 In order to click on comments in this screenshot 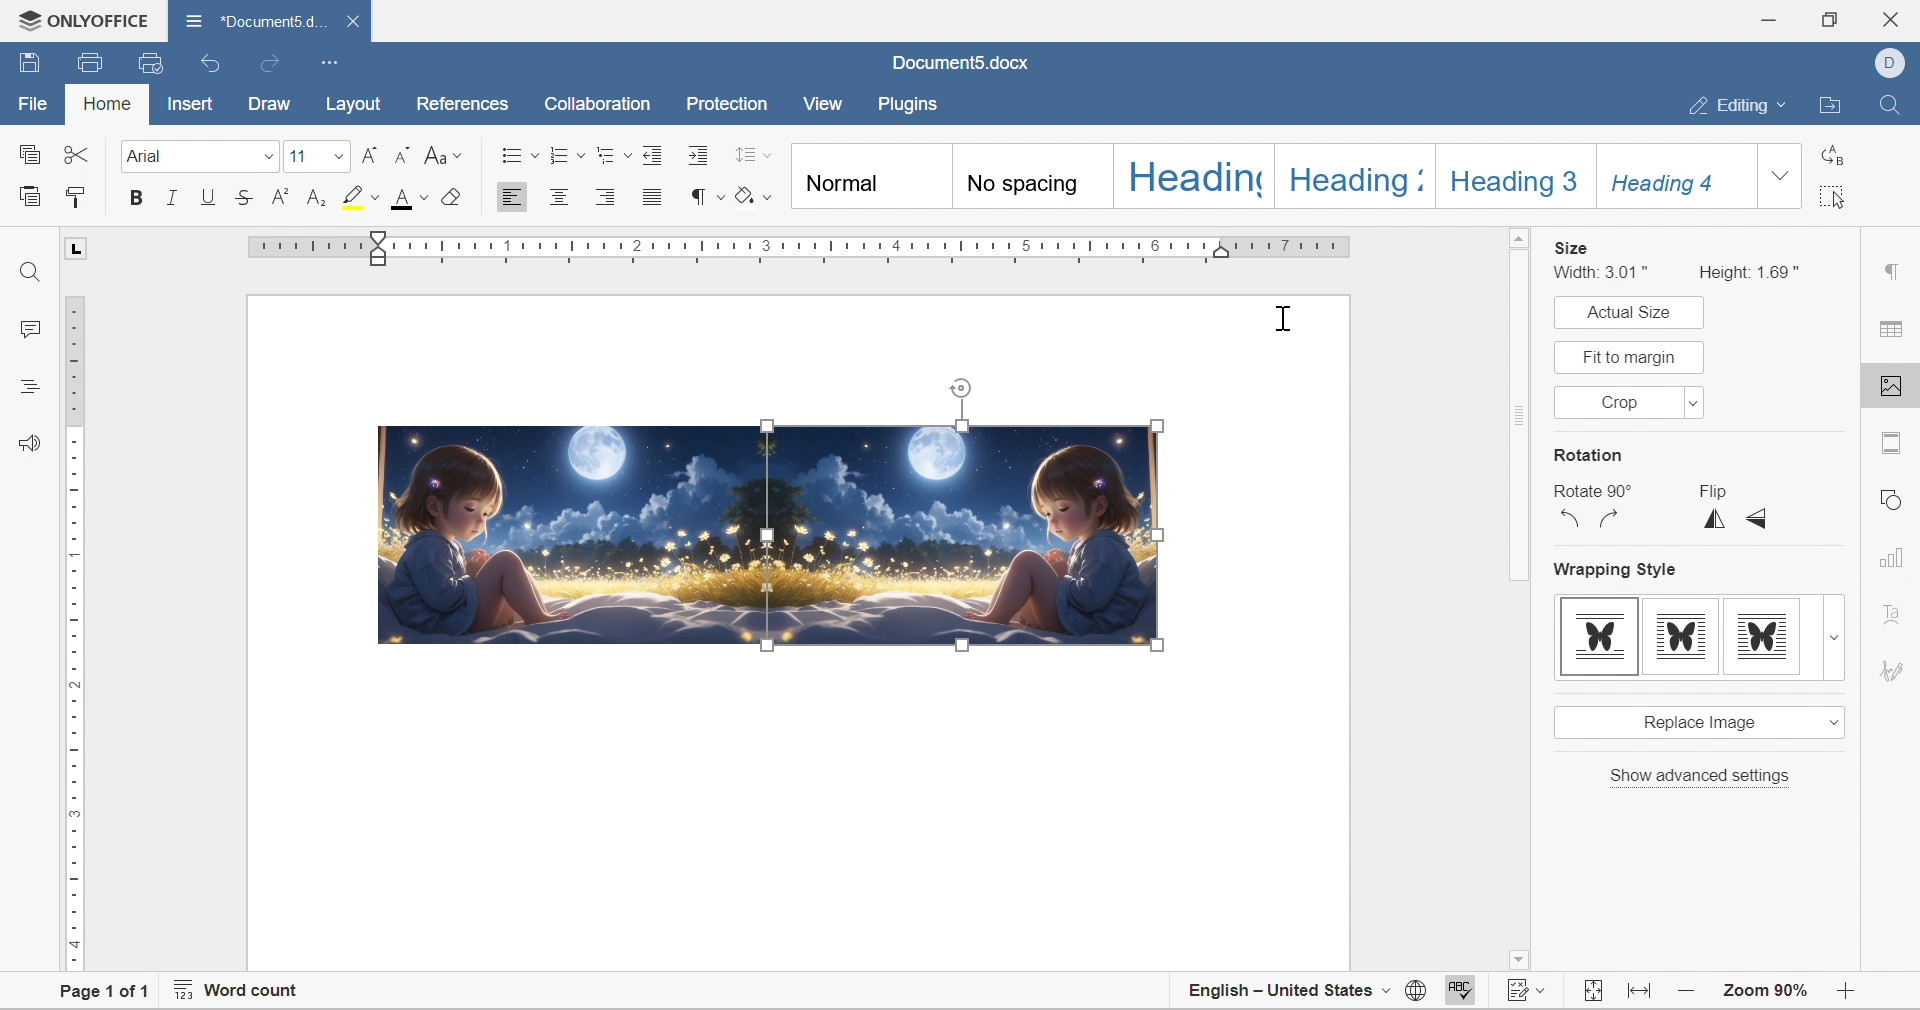, I will do `click(30, 328)`.